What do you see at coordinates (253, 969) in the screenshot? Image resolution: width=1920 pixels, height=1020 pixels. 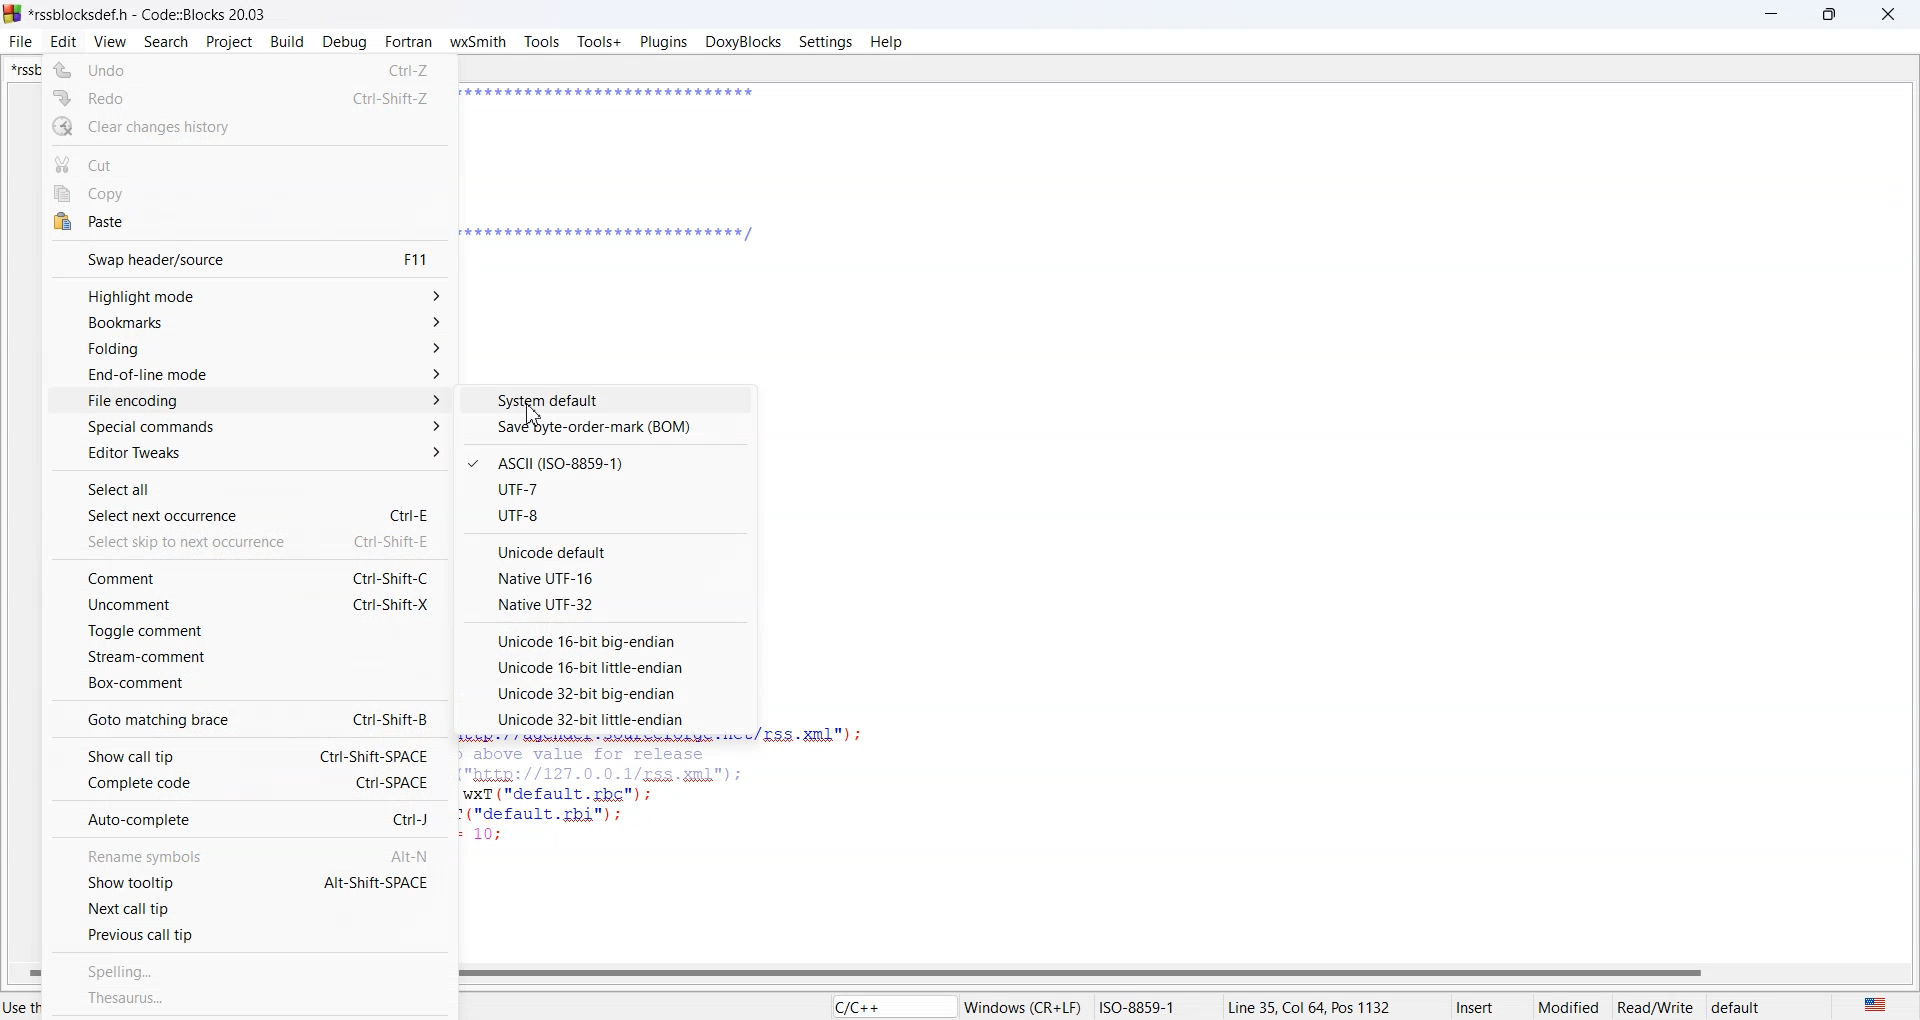 I see `Spelling` at bounding box center [253, 969].